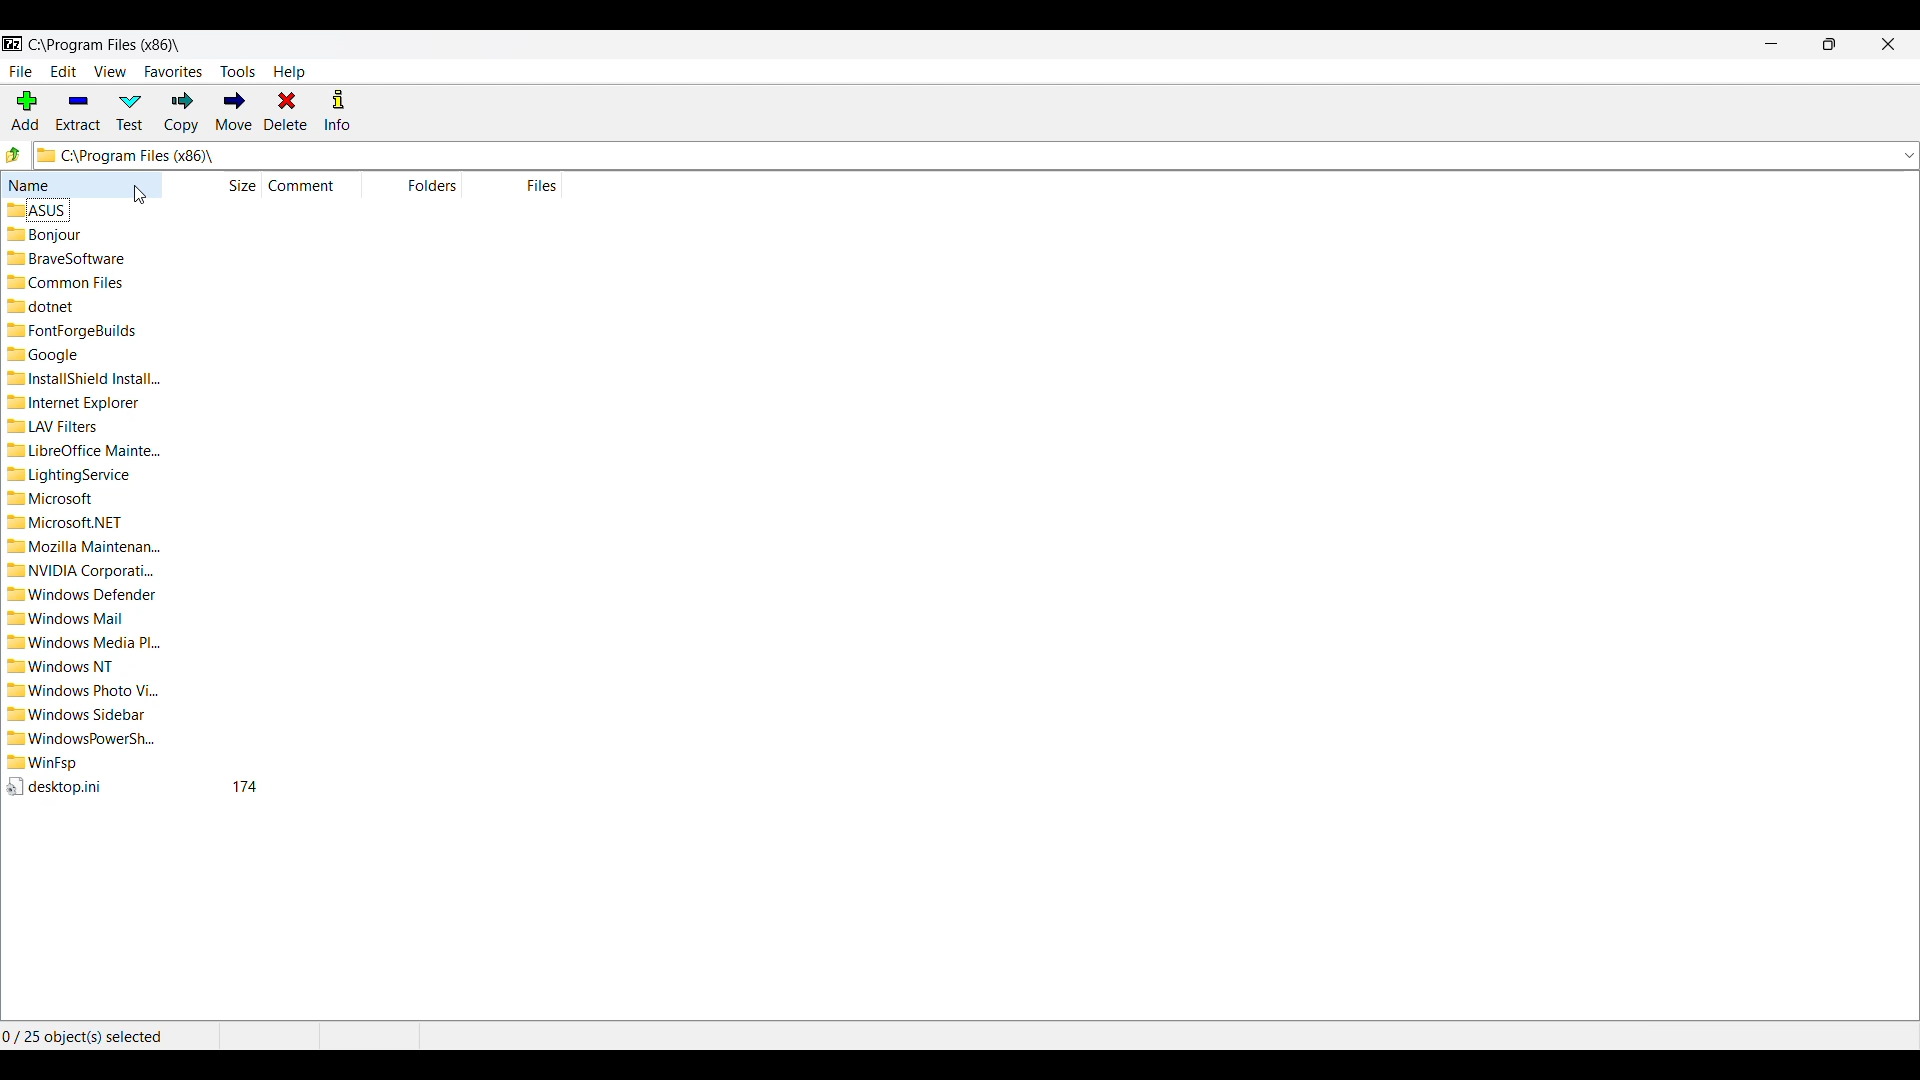  Describe the element at coordinates (43, 354) in the screenshot. I see `Google` at that location.